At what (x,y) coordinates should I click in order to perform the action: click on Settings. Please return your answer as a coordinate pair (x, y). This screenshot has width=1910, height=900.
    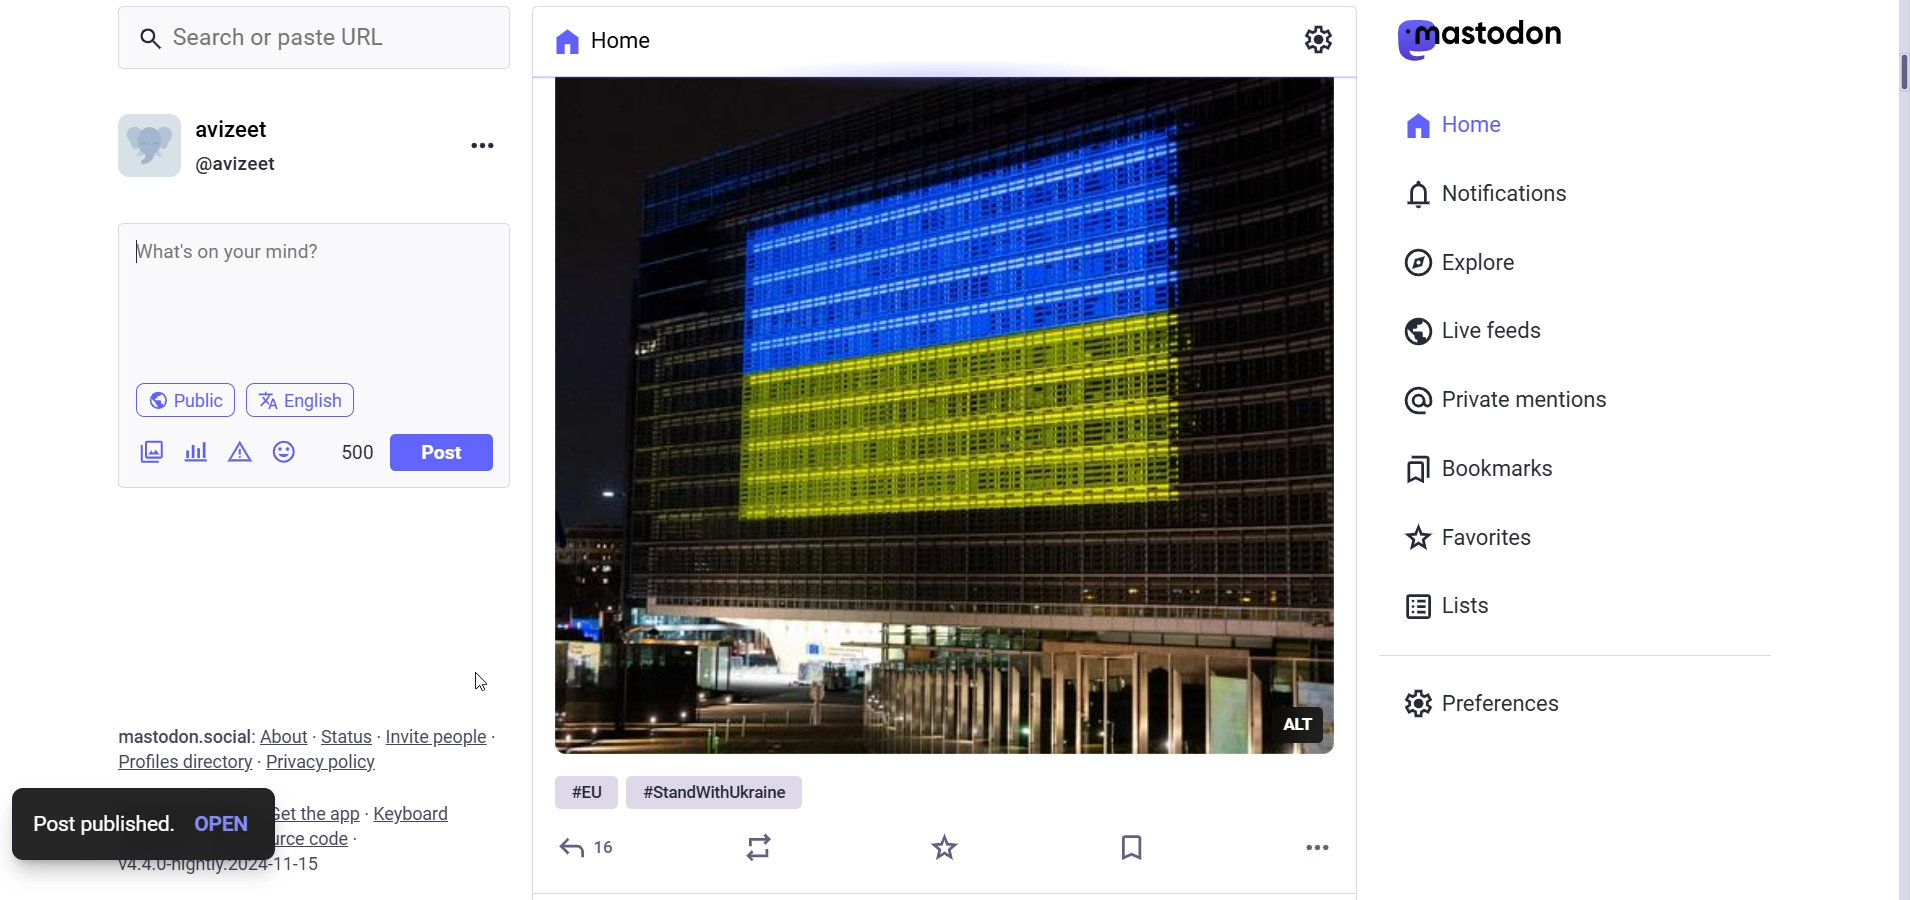
    Looking at the image, I should click on (1321, 39).